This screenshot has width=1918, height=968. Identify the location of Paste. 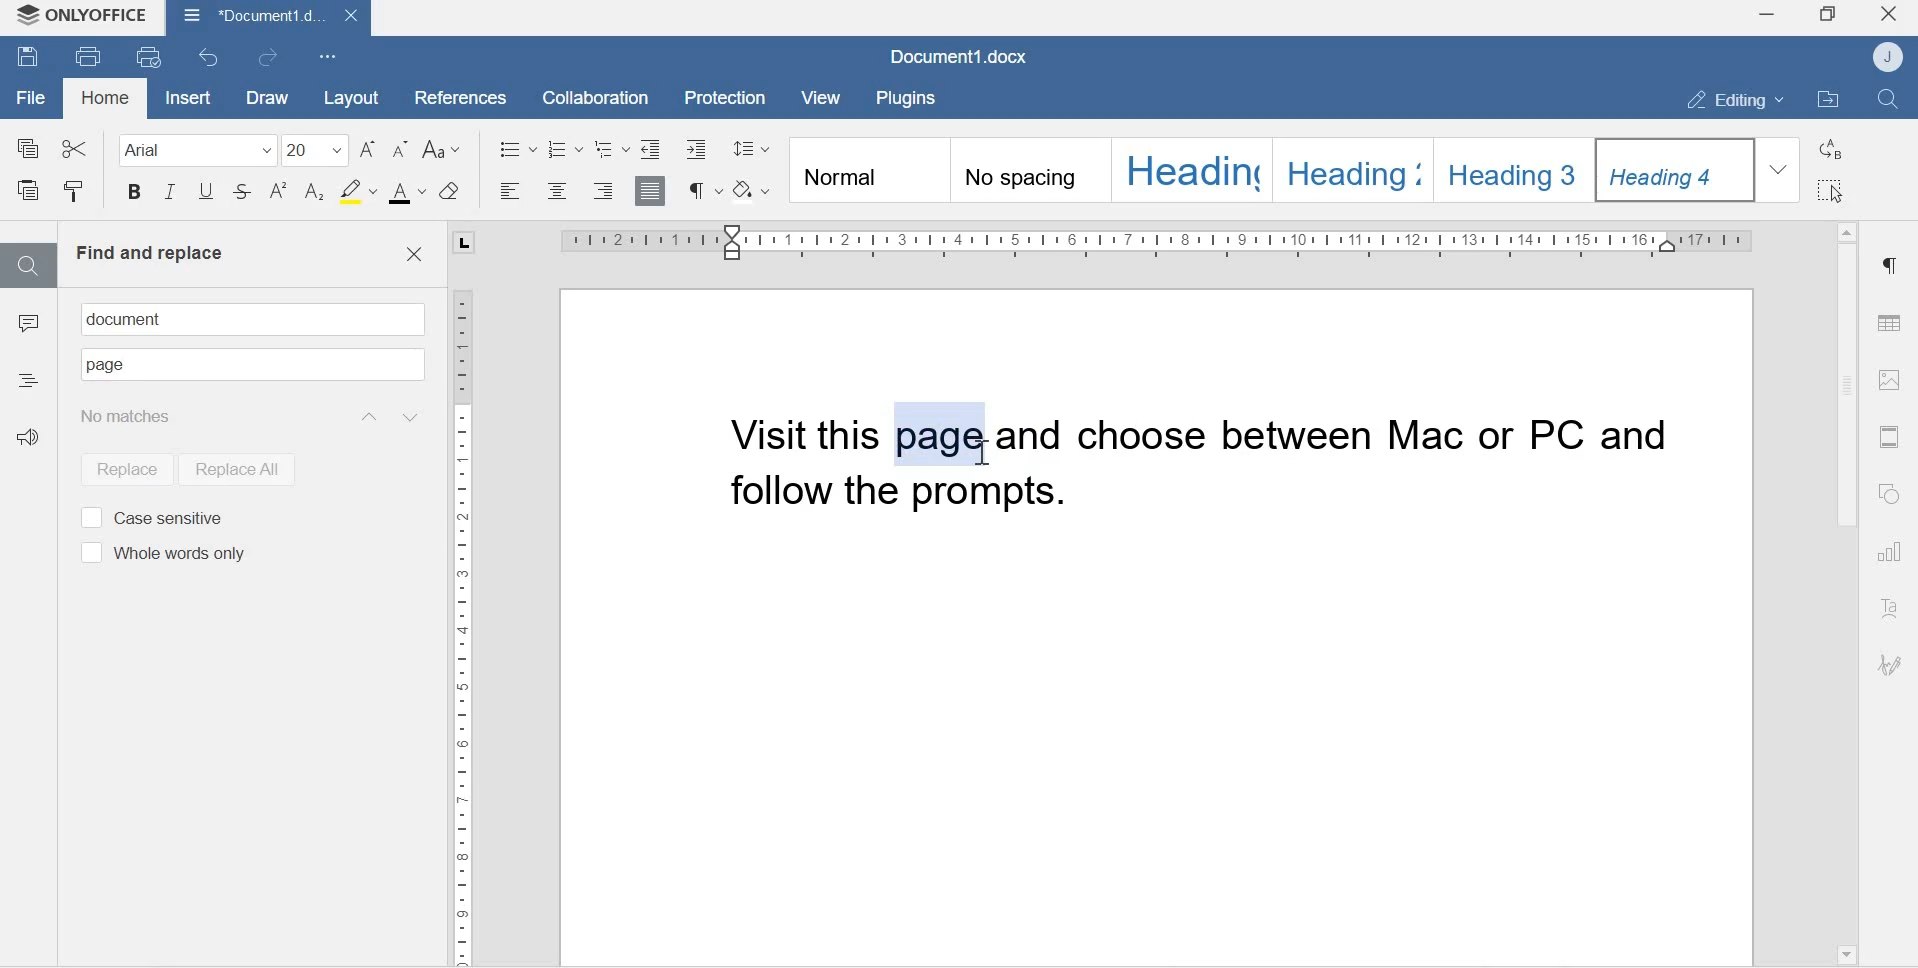
(31, 192).